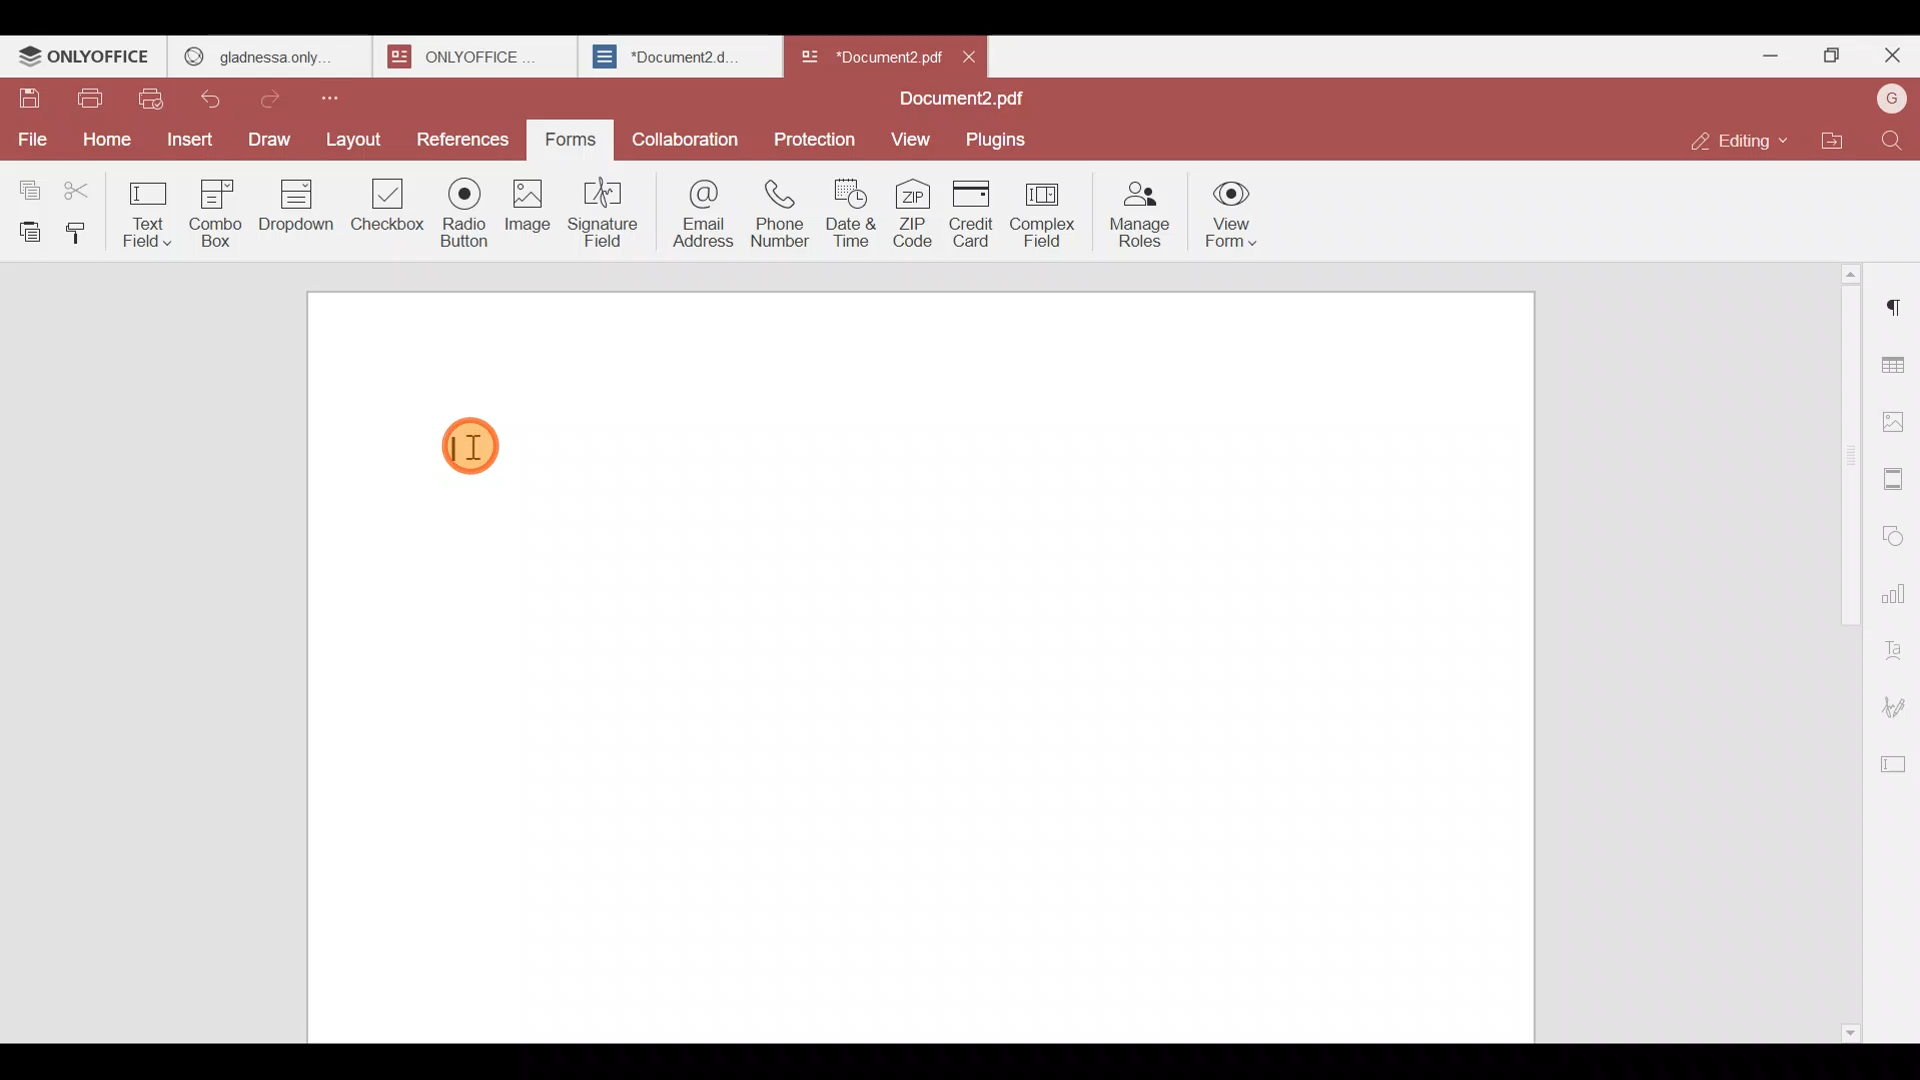 Image resolution: width=1920 pixels, height=1080 pixels. What do you see at coordinates (816, 137) in the screenshot?
I see `Protection` at bounding box center [816, 137].